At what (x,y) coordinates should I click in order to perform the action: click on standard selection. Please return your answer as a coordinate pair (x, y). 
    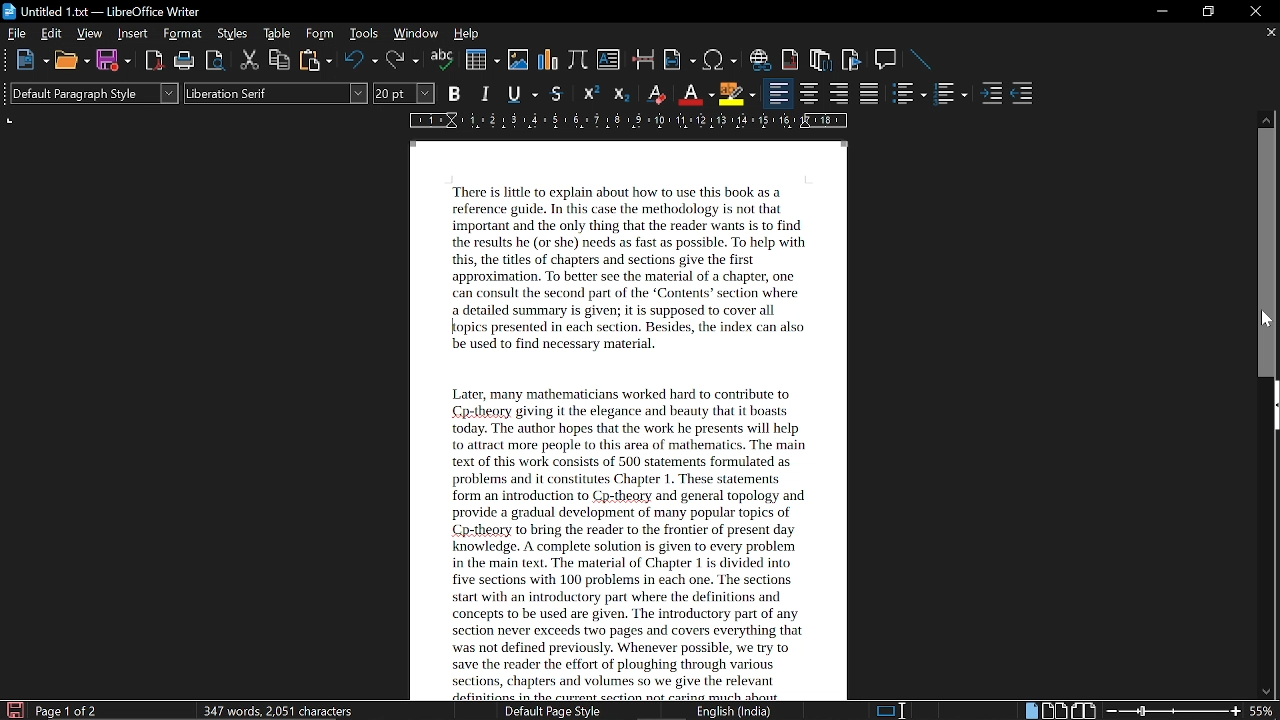
    Looking at the image, I should click on (895, 710).